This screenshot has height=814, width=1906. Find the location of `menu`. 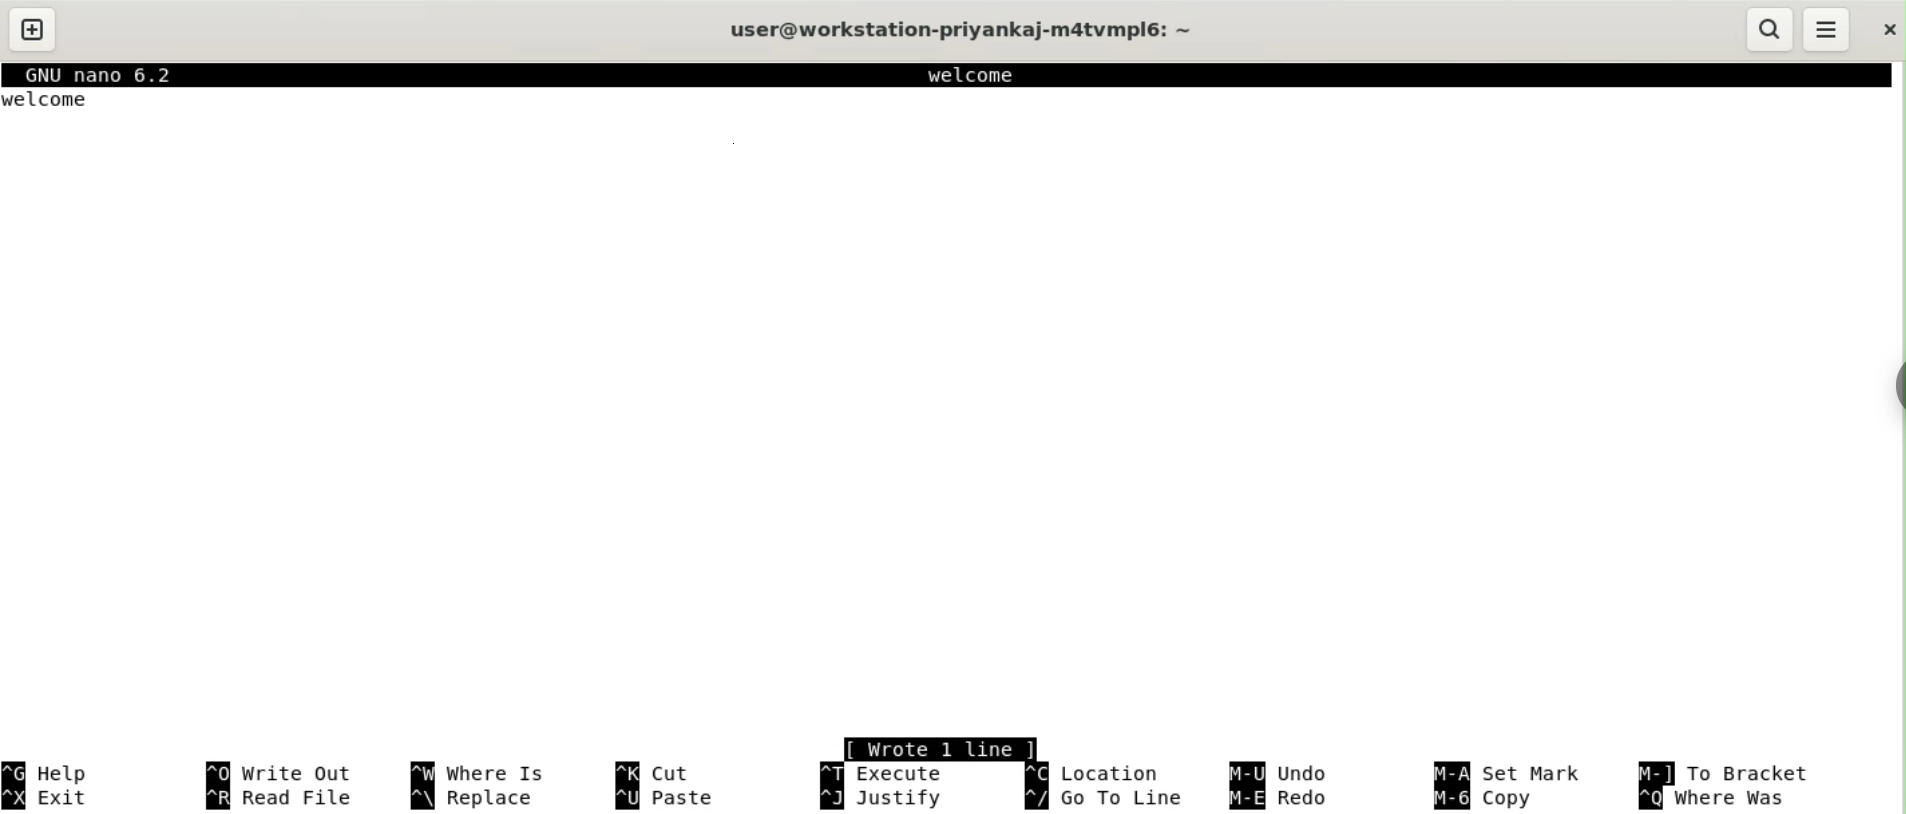

menu is located at coordinates (1825, 29).